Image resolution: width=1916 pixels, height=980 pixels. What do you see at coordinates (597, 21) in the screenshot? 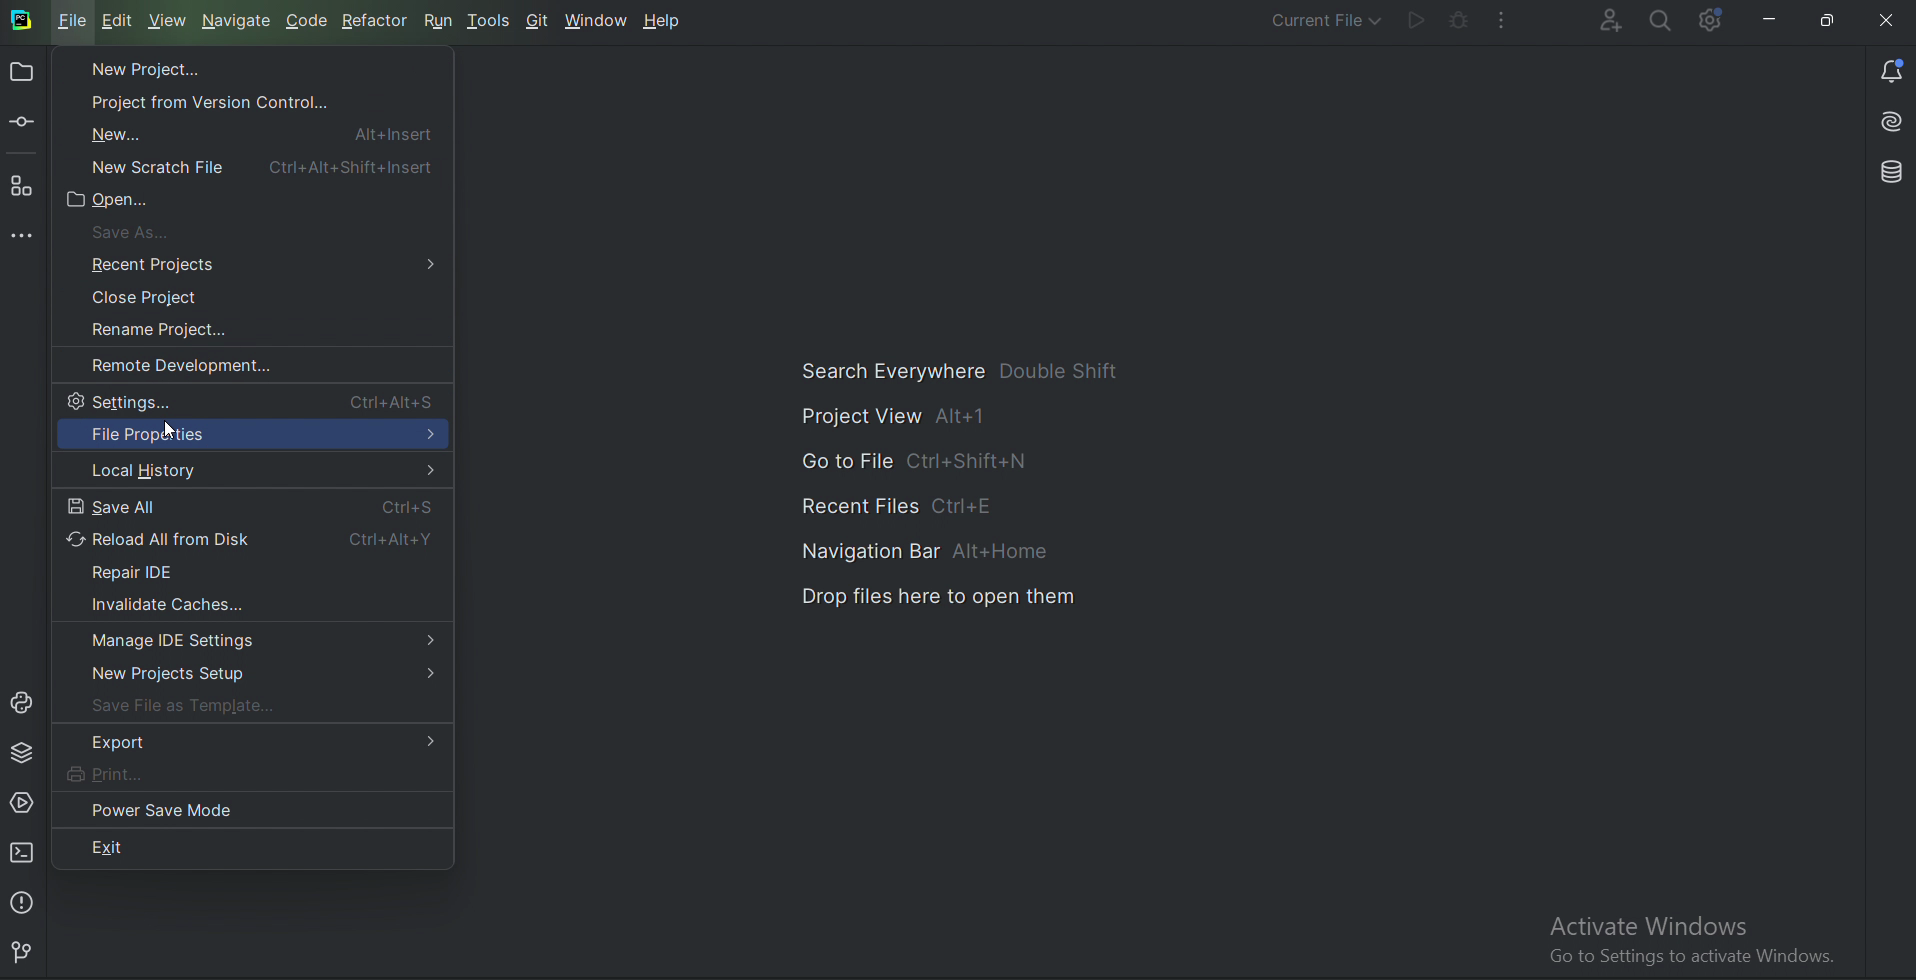
I see `Window` at bounding box center [597, 21].